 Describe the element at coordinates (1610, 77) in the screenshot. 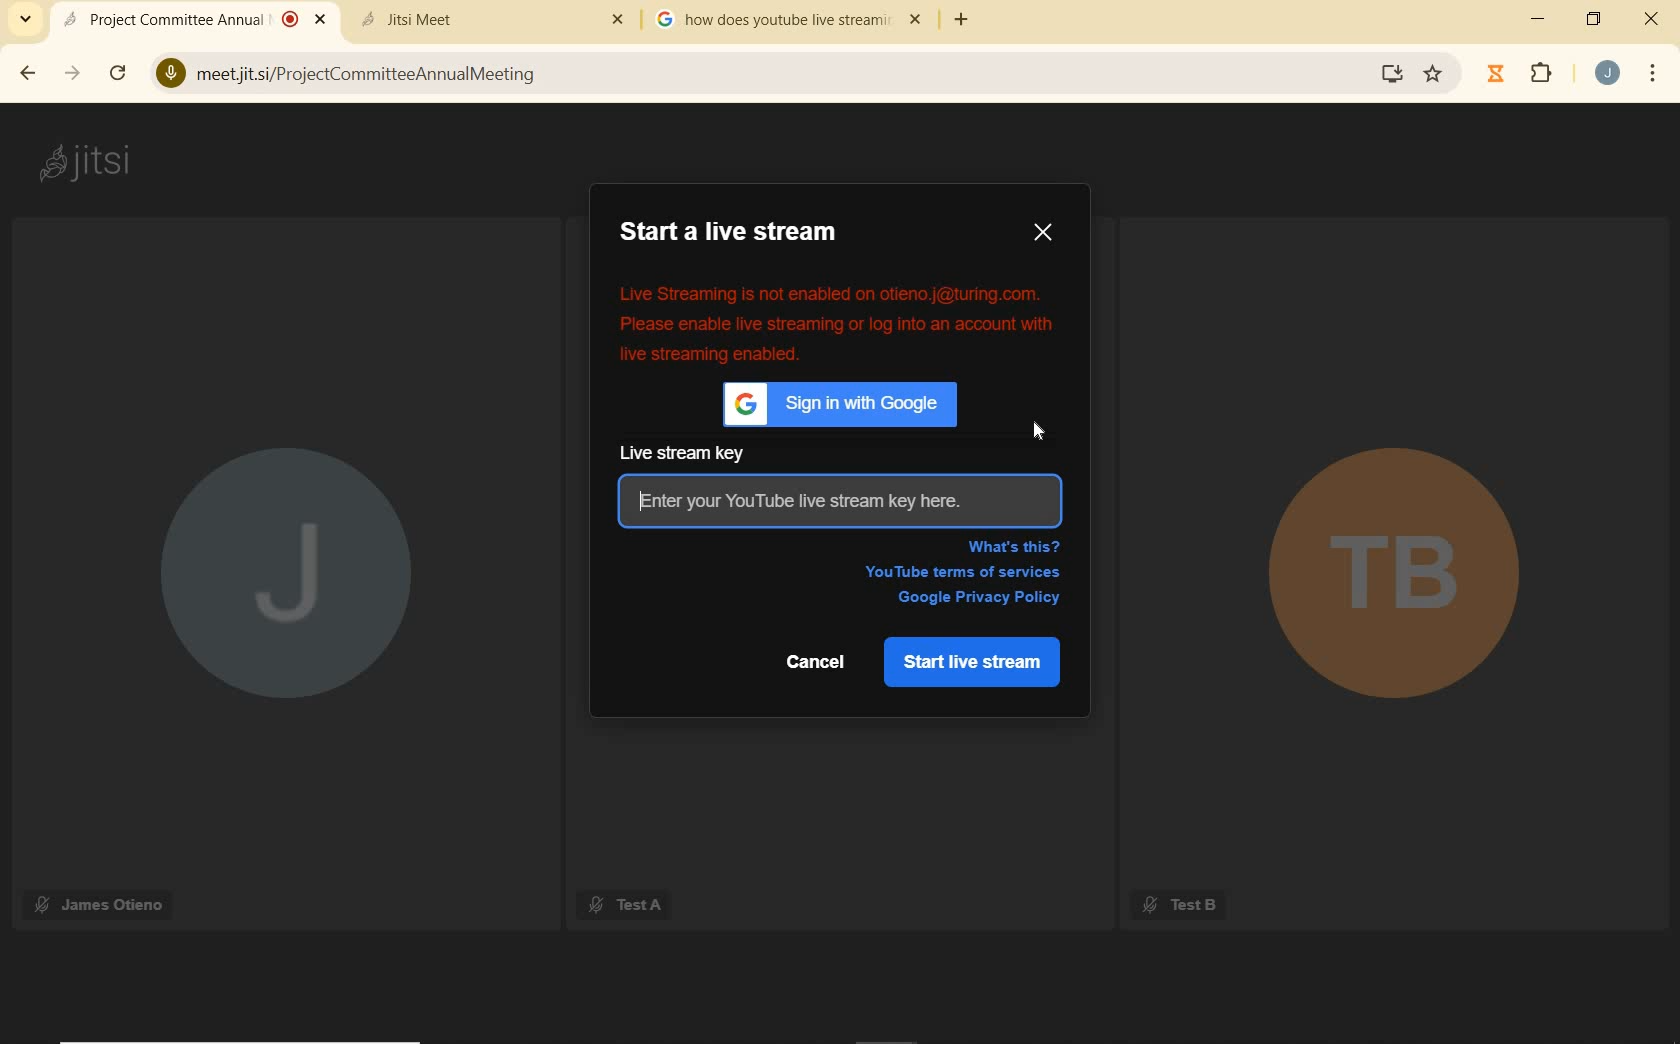

I see `account` at that location.